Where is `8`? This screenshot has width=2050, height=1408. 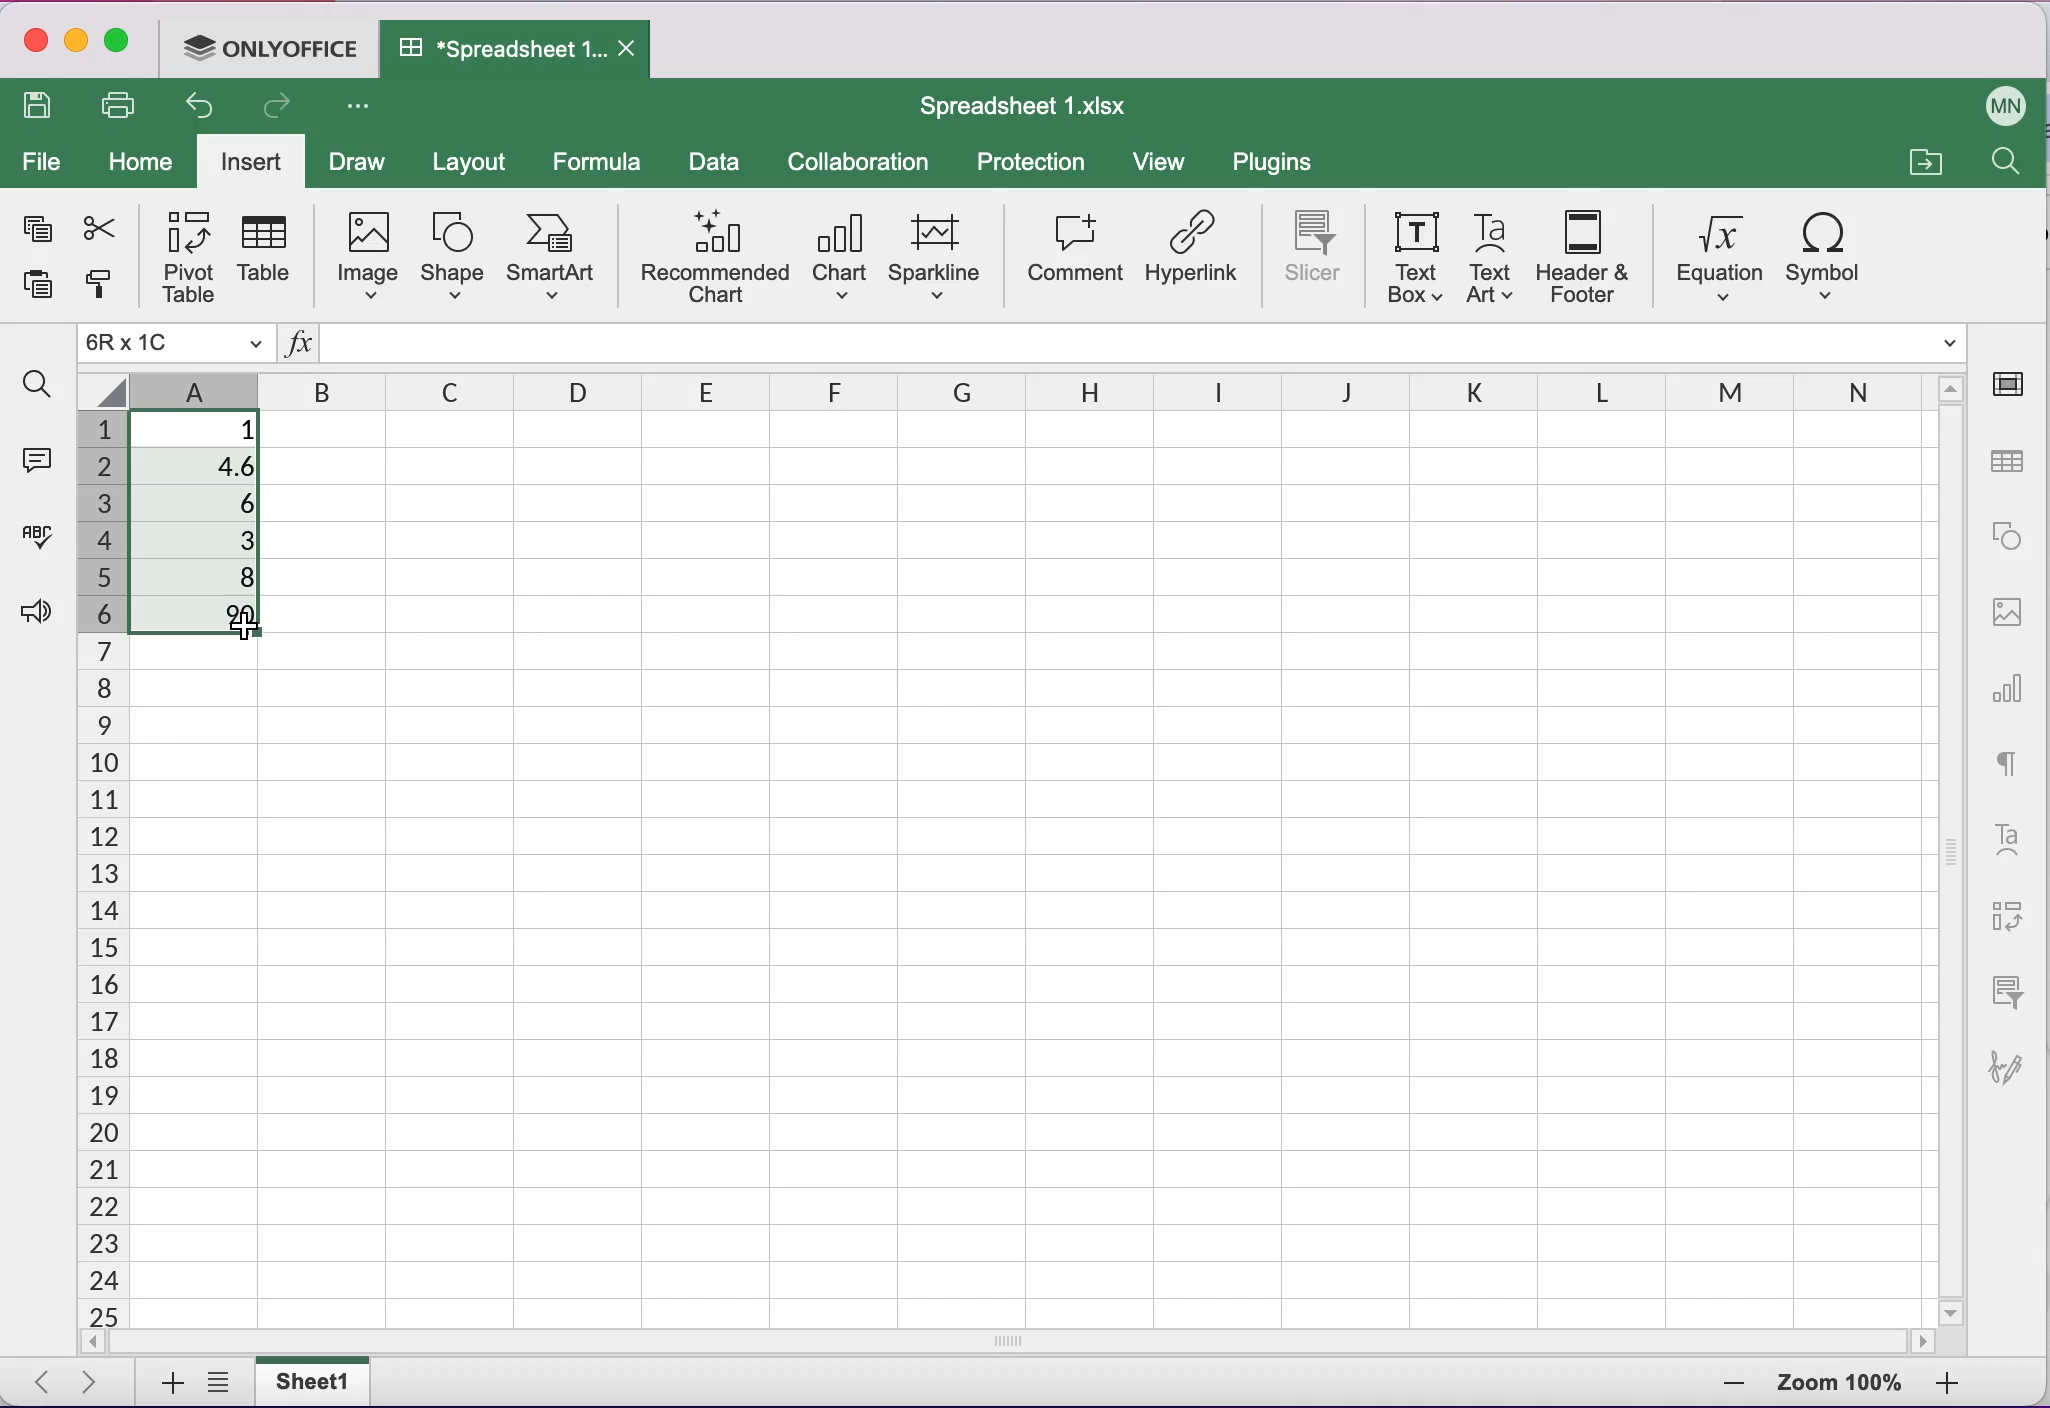 8 is located at coordinates (208, 575).